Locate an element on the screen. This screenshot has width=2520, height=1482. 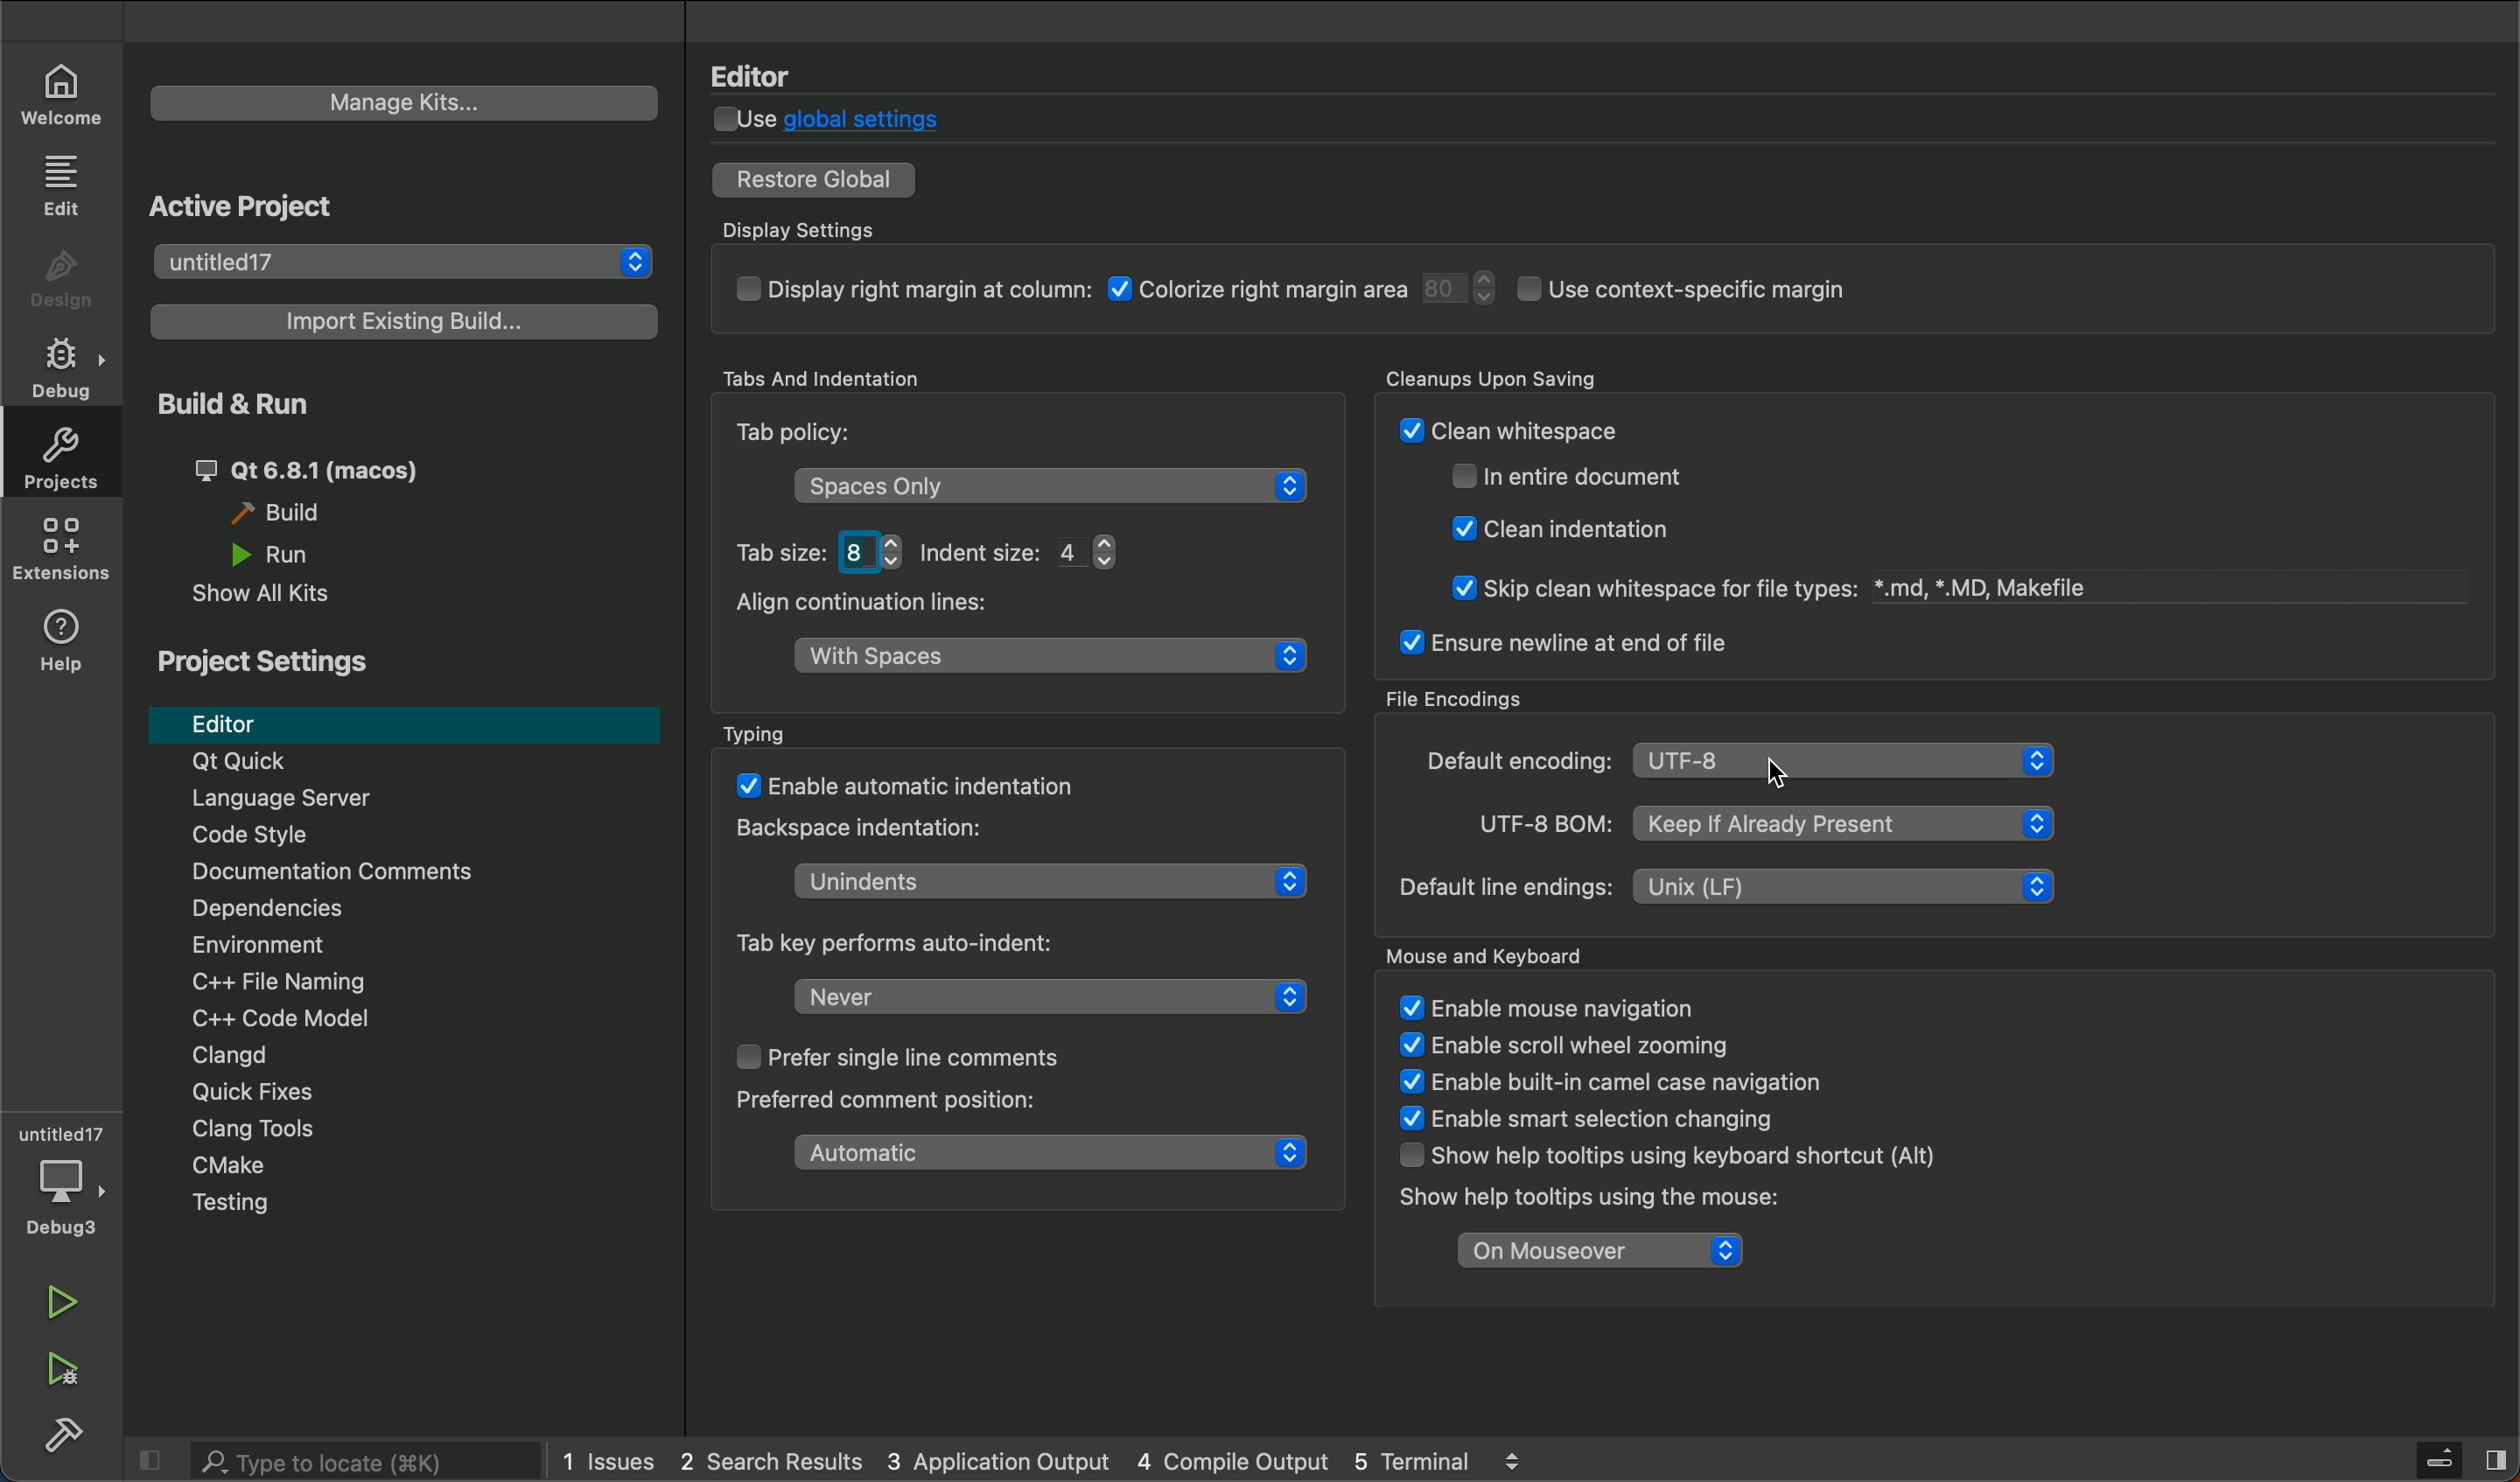
ensure newline is located at coordinates (1560, 638).